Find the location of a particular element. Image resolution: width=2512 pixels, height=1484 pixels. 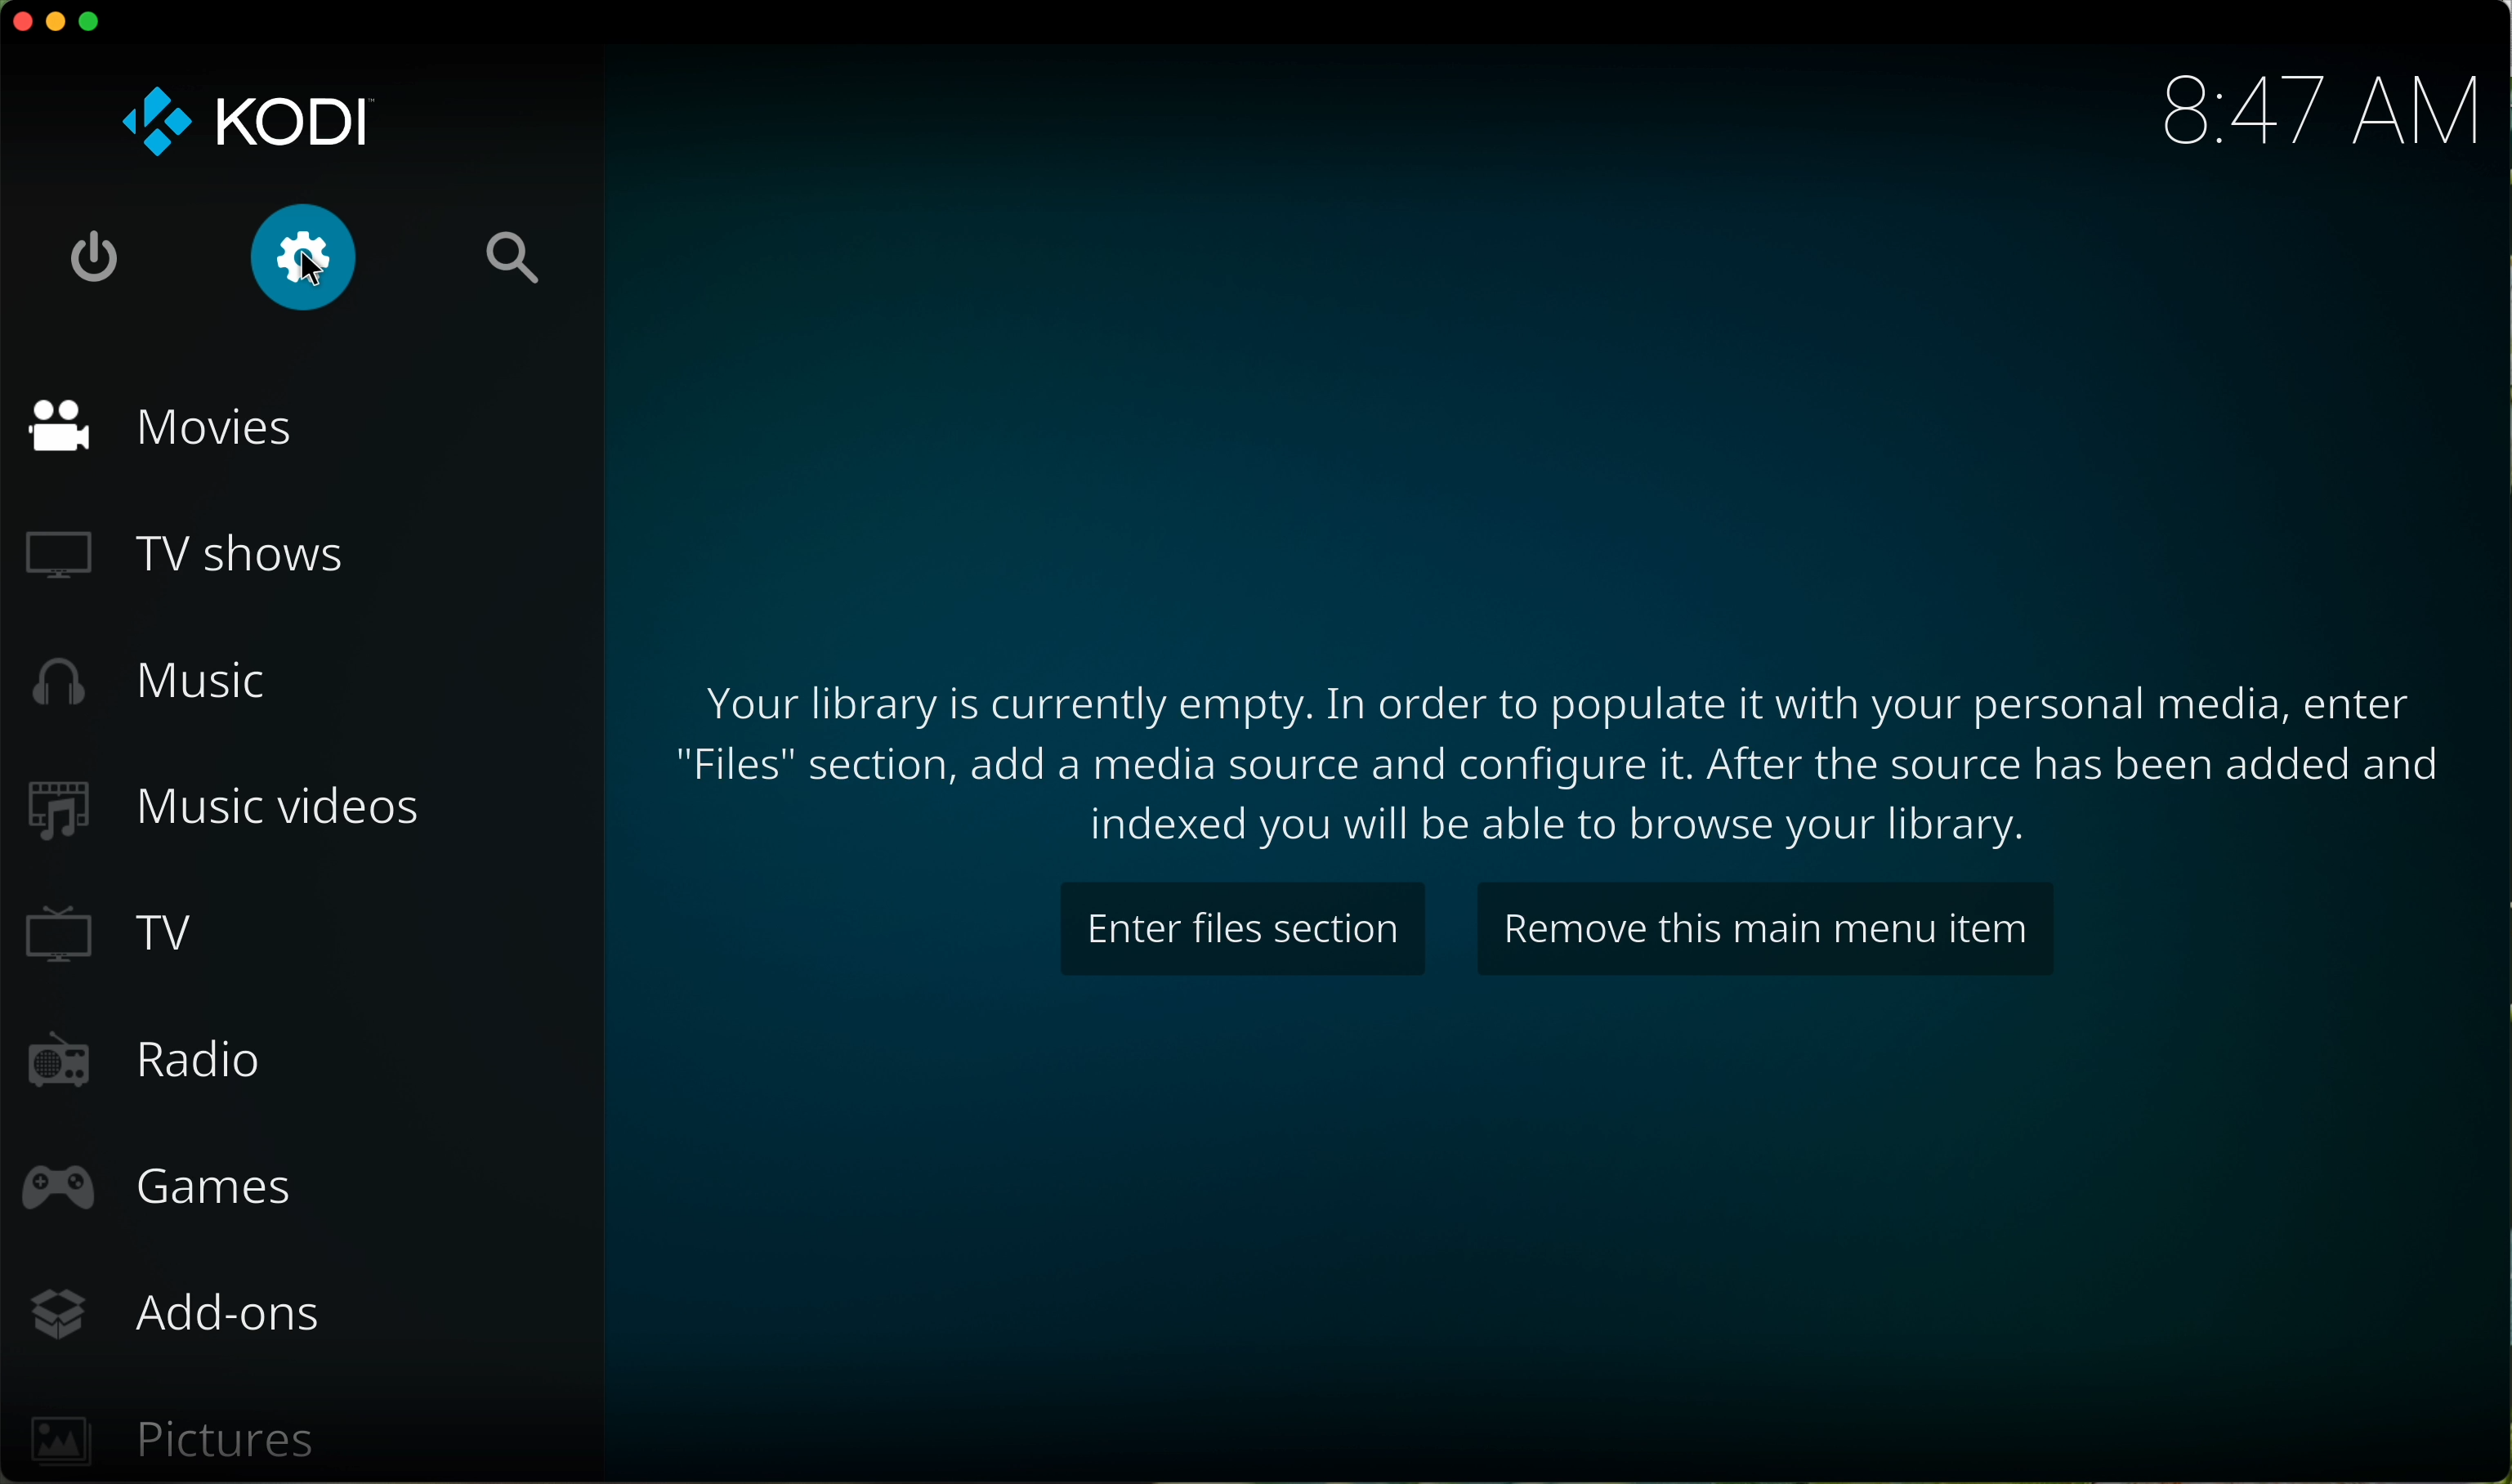

minimize program is located at coordinates (58, 23).